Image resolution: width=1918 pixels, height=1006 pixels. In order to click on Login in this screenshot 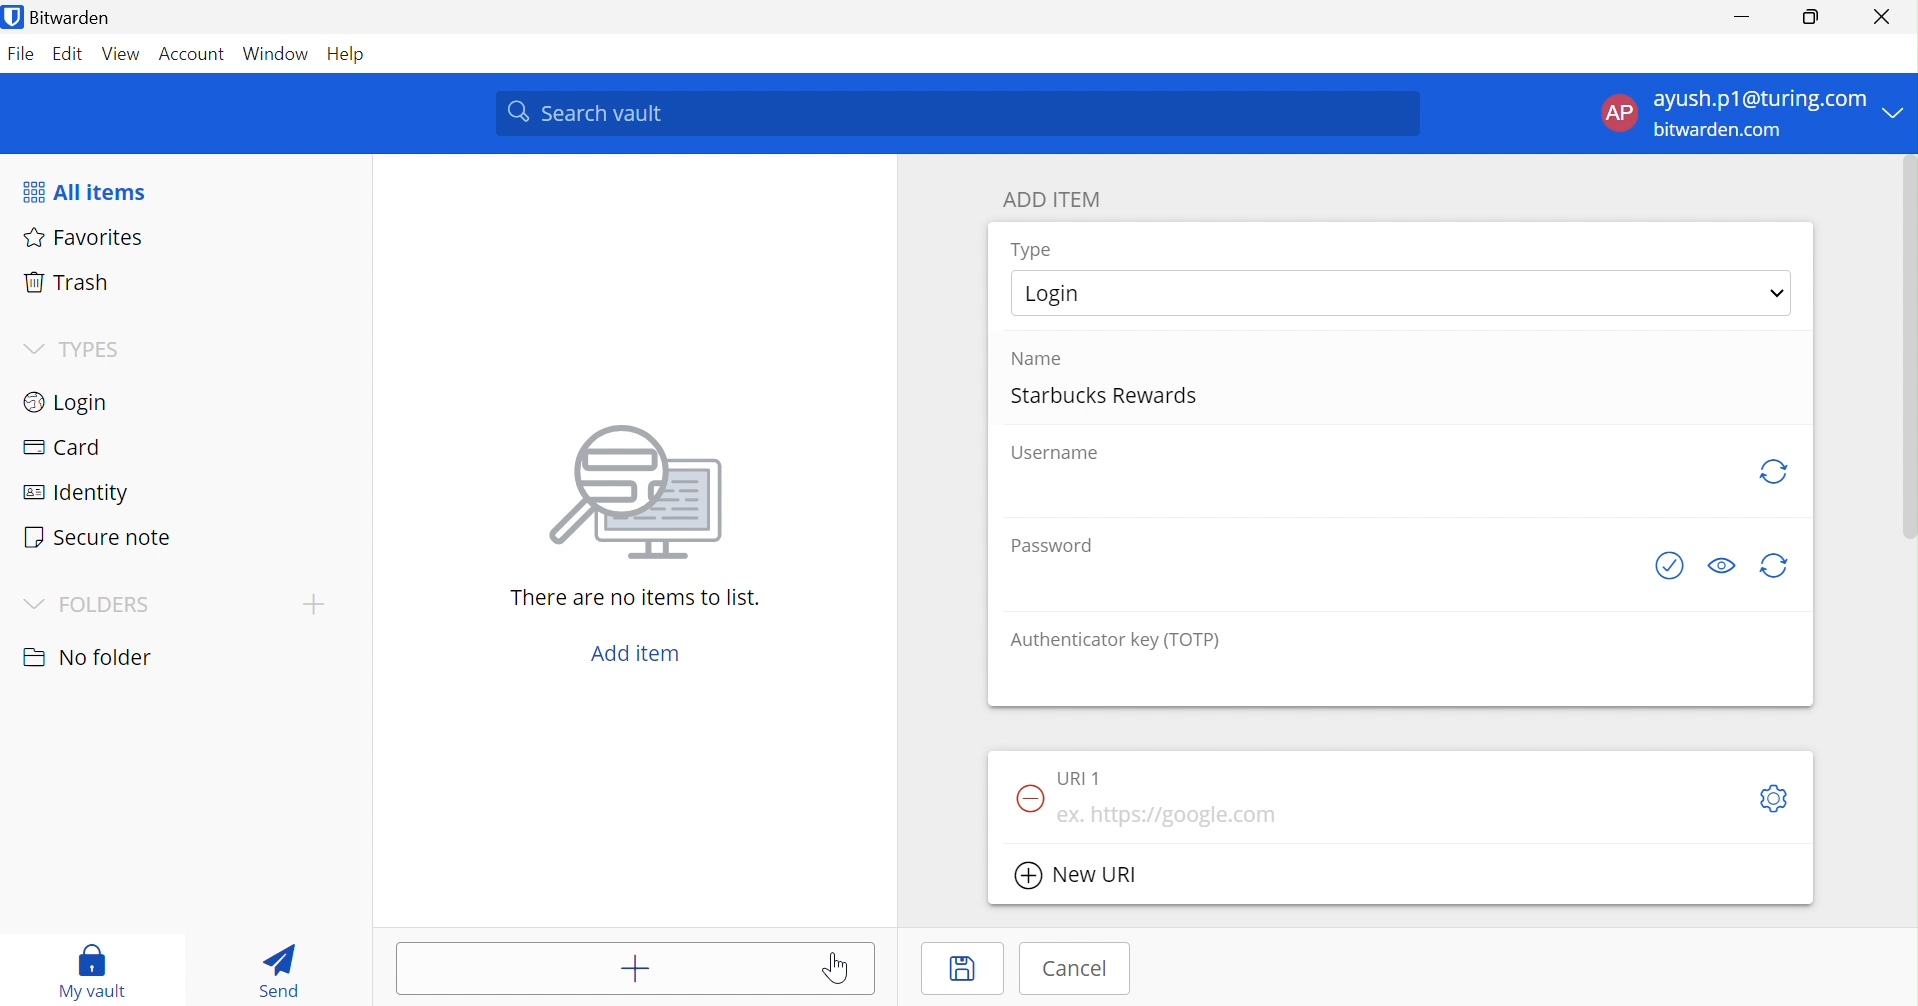, I will do `click(64, 405)`.